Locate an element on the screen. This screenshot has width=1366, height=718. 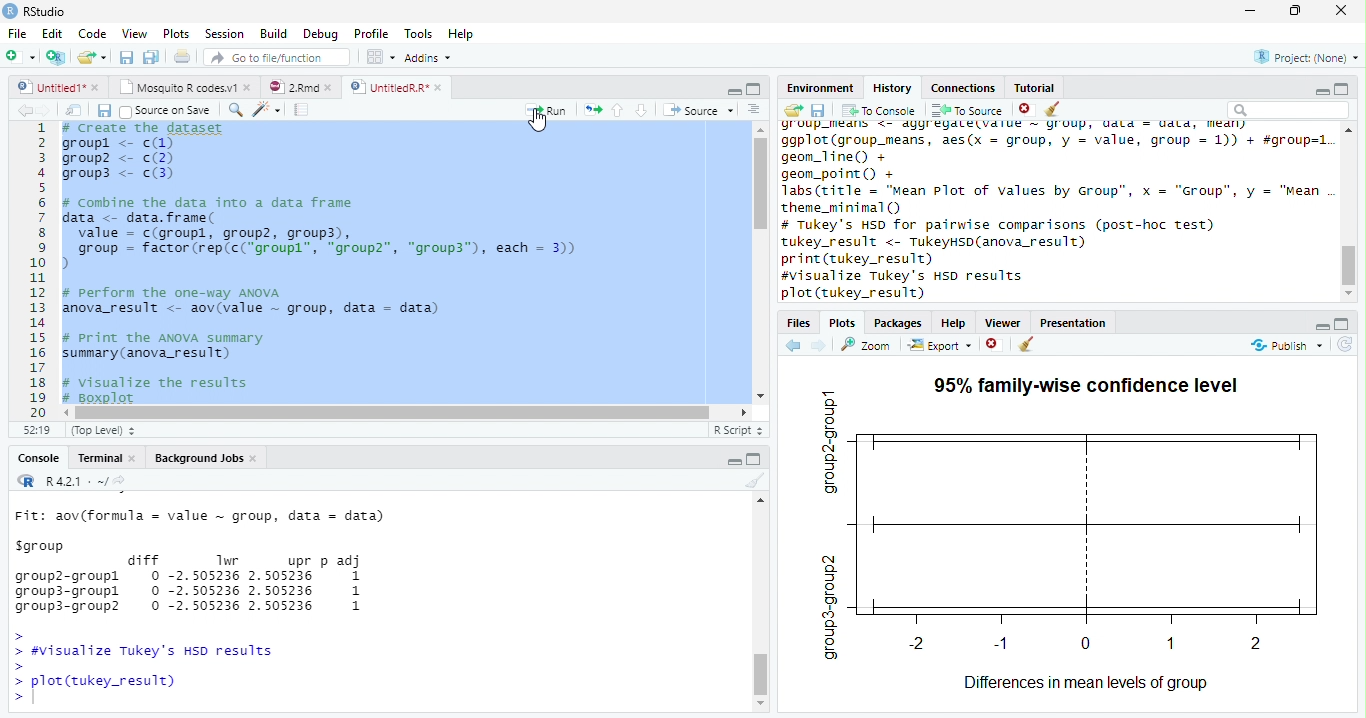
Delete is located at coordinates (993, 345).